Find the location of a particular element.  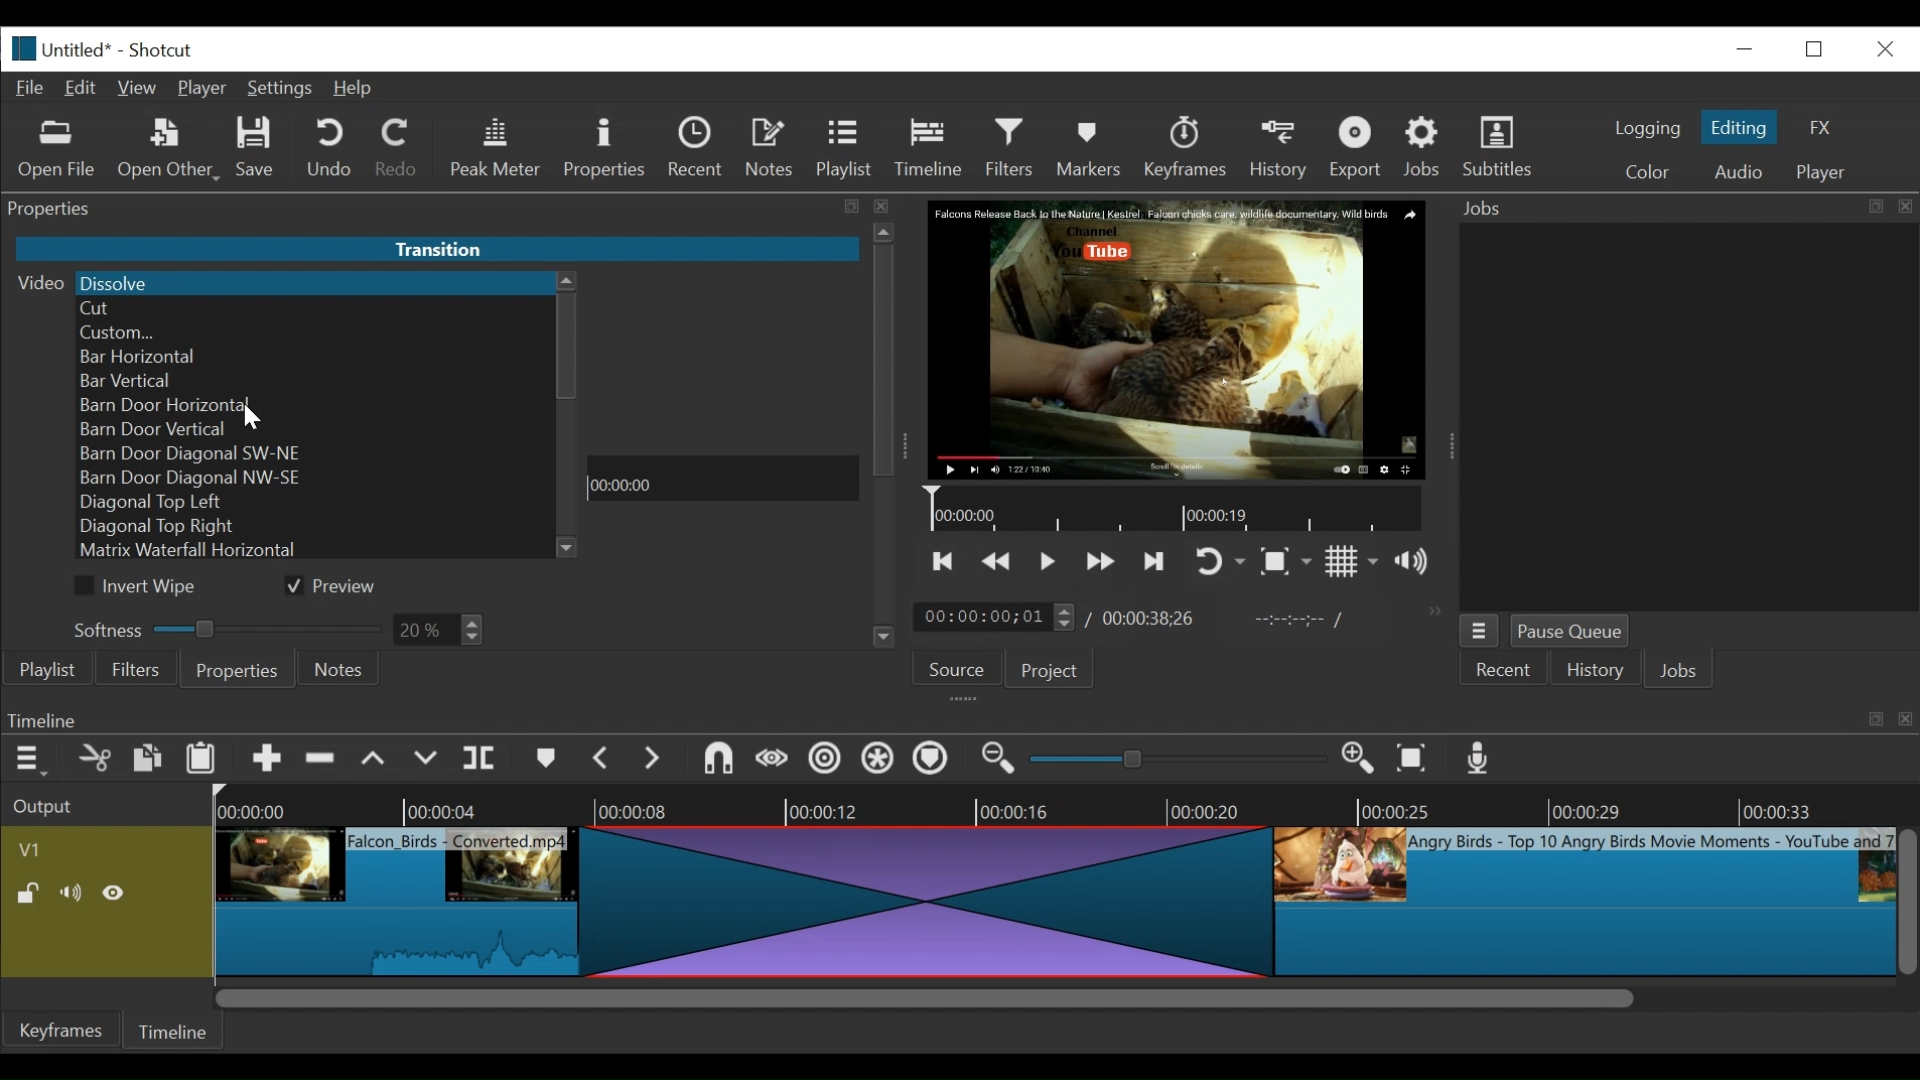

copy is located at coordinates (149, 761).